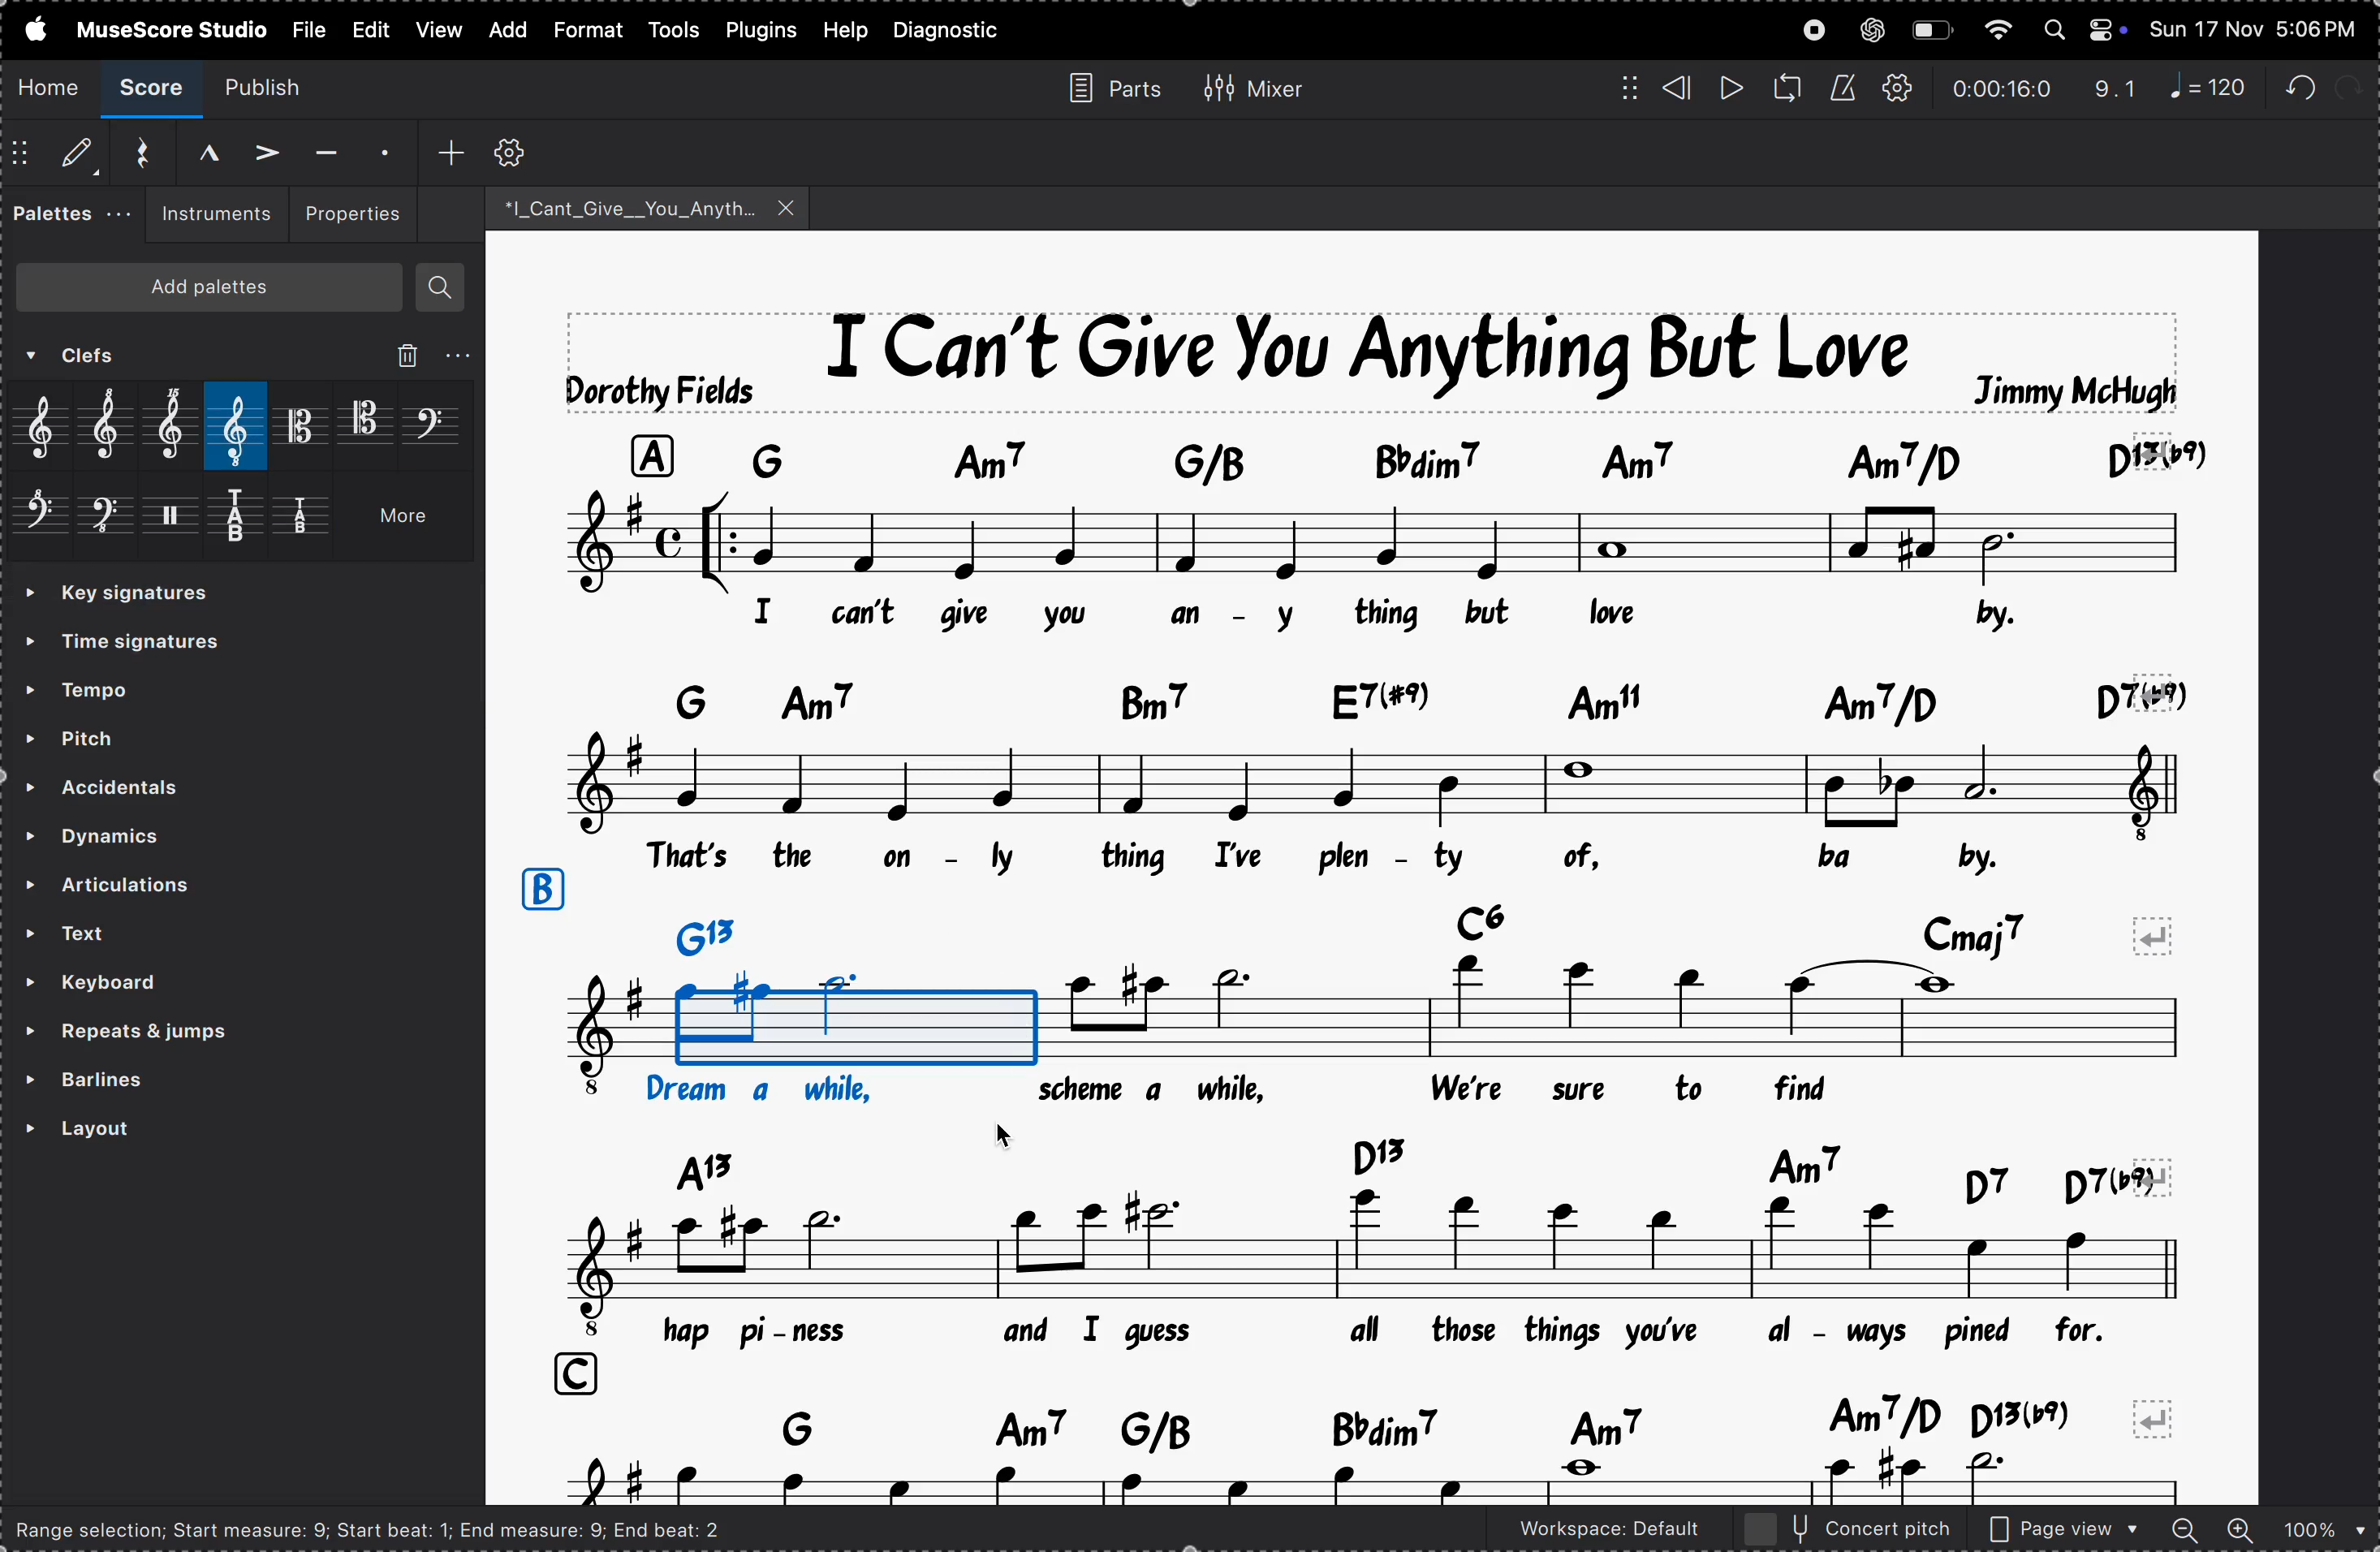 The height and width of the screenshot is (1552, 2380). Describe the element at coordinates (366, 420) in the screenshot. I see `tenor clef` at that location.